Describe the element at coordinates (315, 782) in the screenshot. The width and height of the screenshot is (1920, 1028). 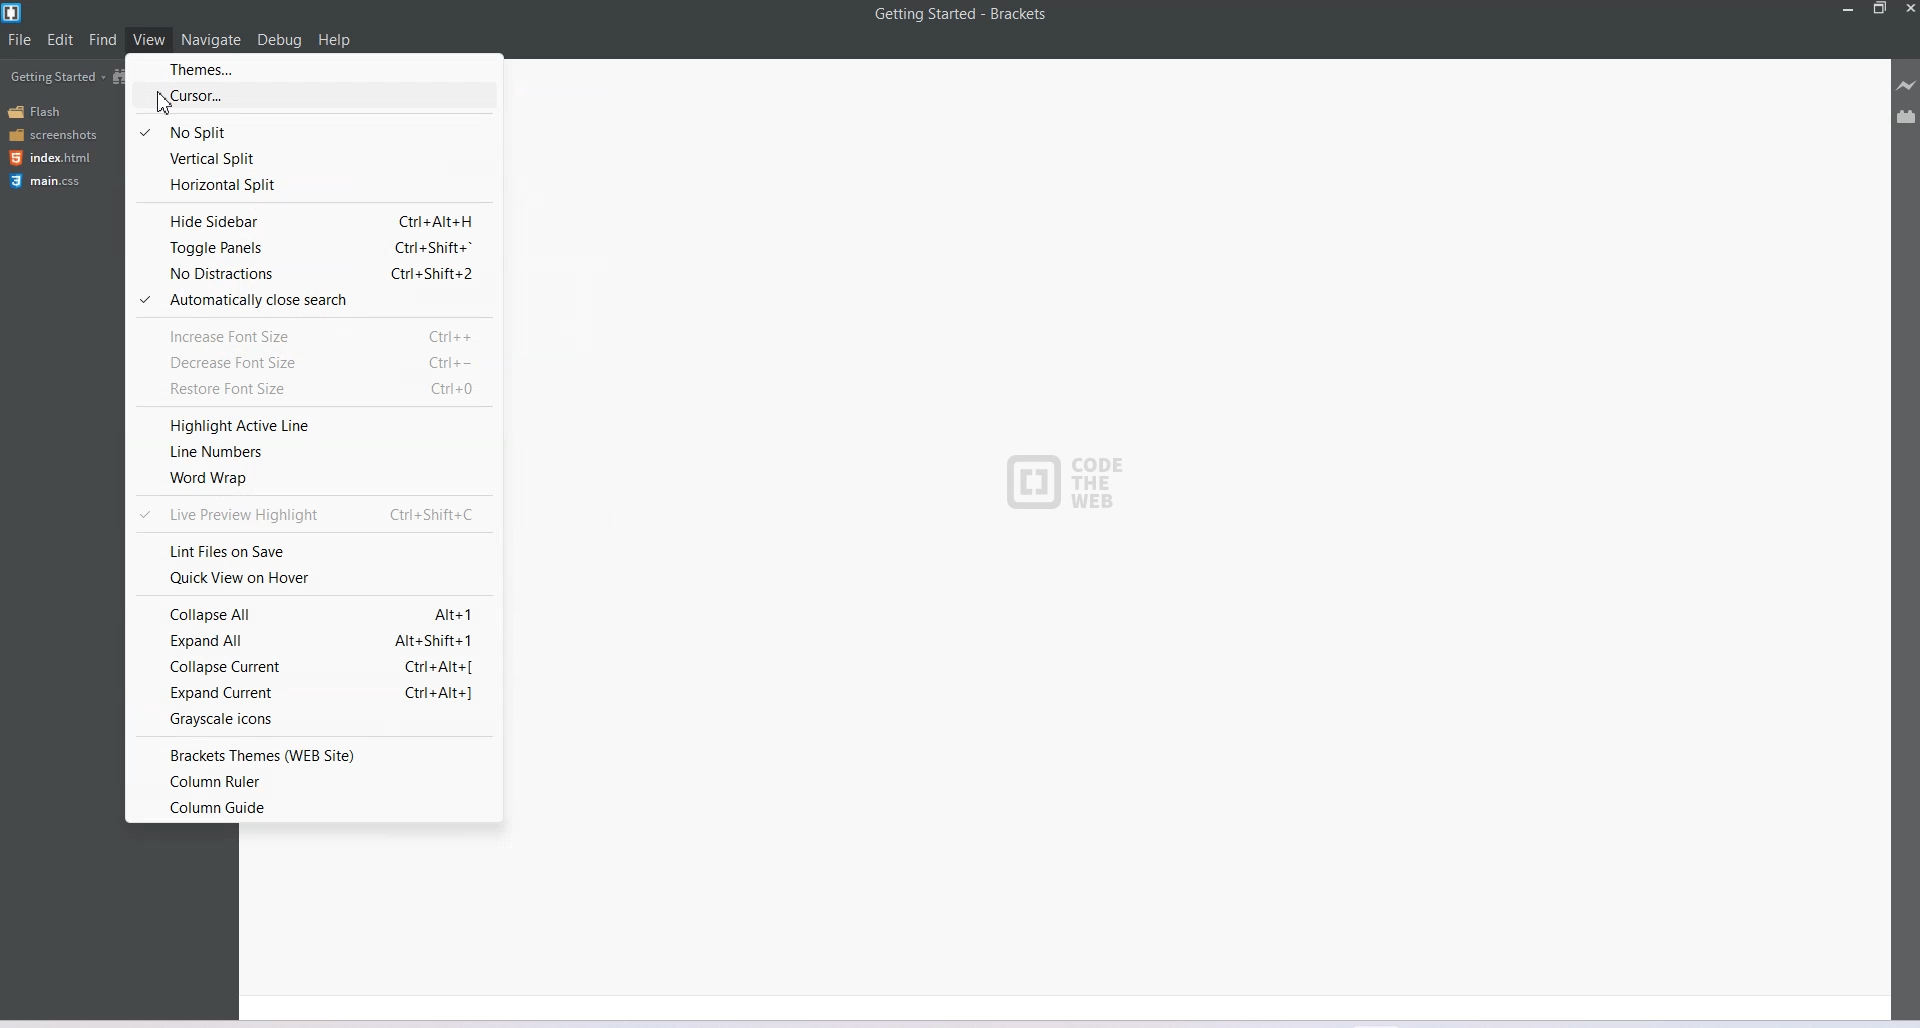
I see `column ruler` at that location.